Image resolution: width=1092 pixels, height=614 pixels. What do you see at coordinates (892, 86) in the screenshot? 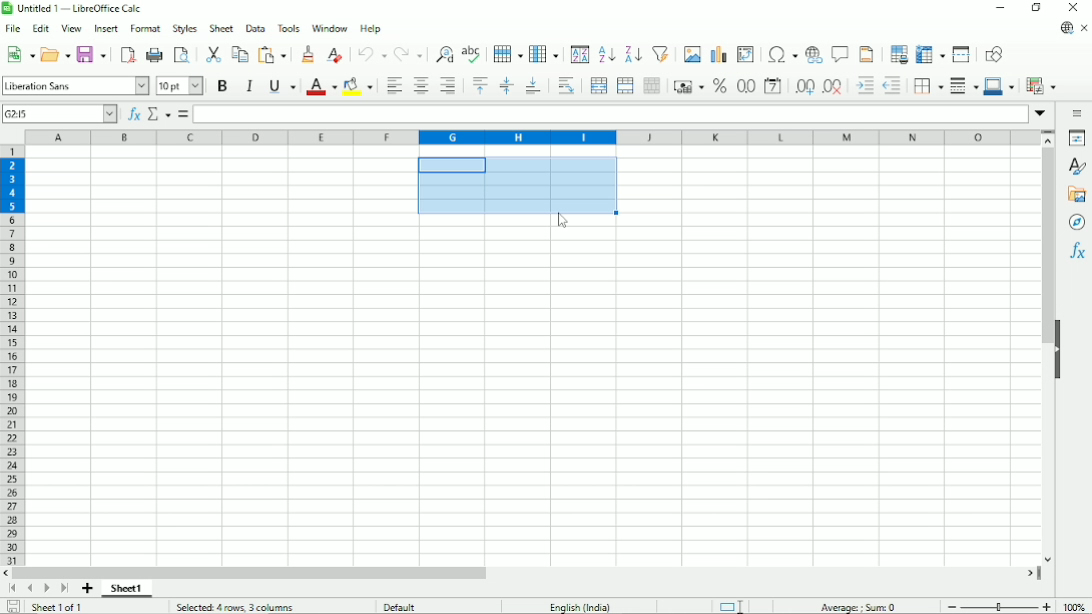
I see `Decrease indent` at bounding box center [892, 86].